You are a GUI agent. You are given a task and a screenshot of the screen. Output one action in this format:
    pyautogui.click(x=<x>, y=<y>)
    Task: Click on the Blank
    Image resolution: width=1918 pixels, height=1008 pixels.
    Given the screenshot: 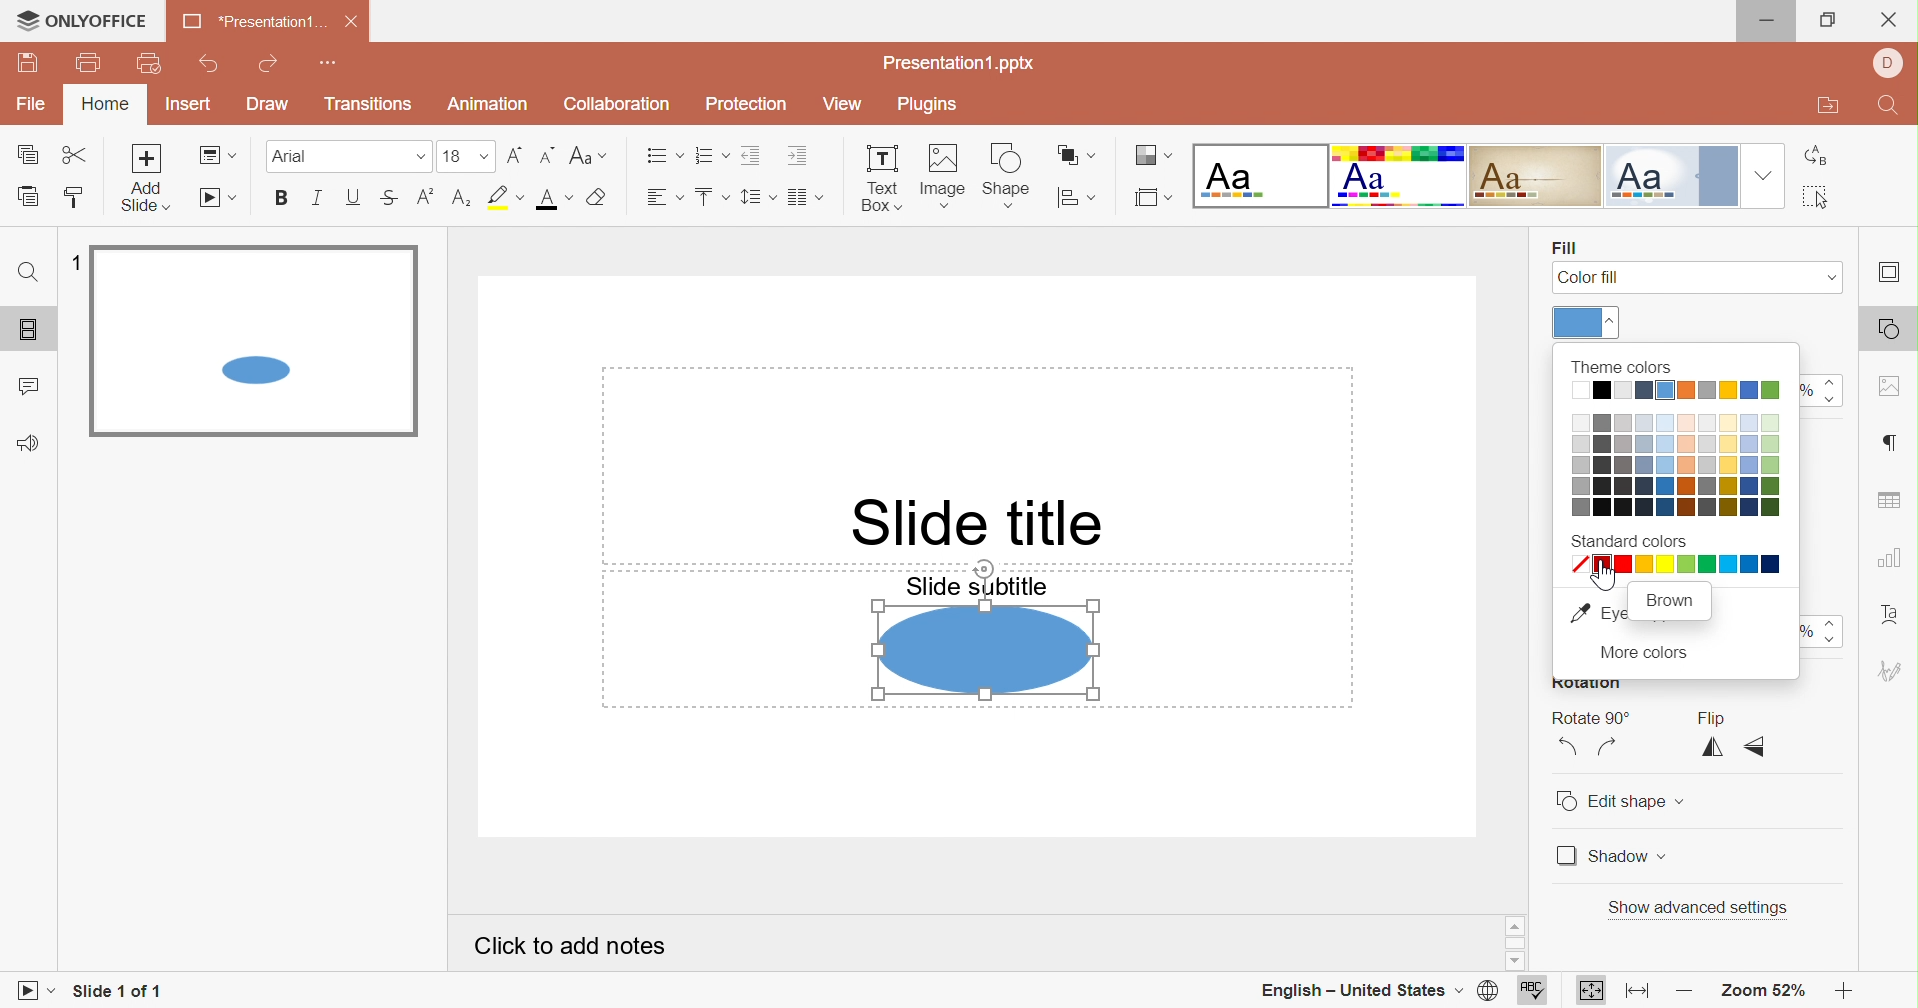 What is the action you would take?
    pyautogui.click(x=1258, y=175)
    